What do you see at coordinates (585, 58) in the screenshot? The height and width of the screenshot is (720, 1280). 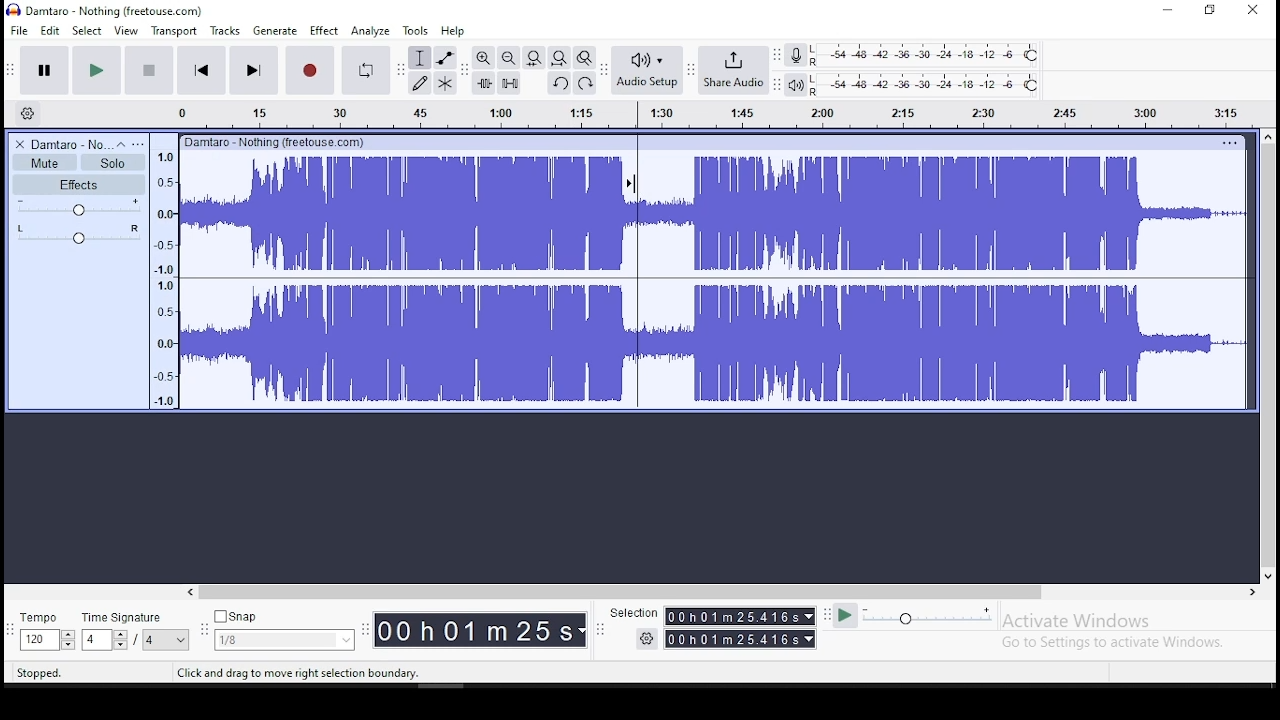 I see `zoom toggle` at bounding box center [585, 58].